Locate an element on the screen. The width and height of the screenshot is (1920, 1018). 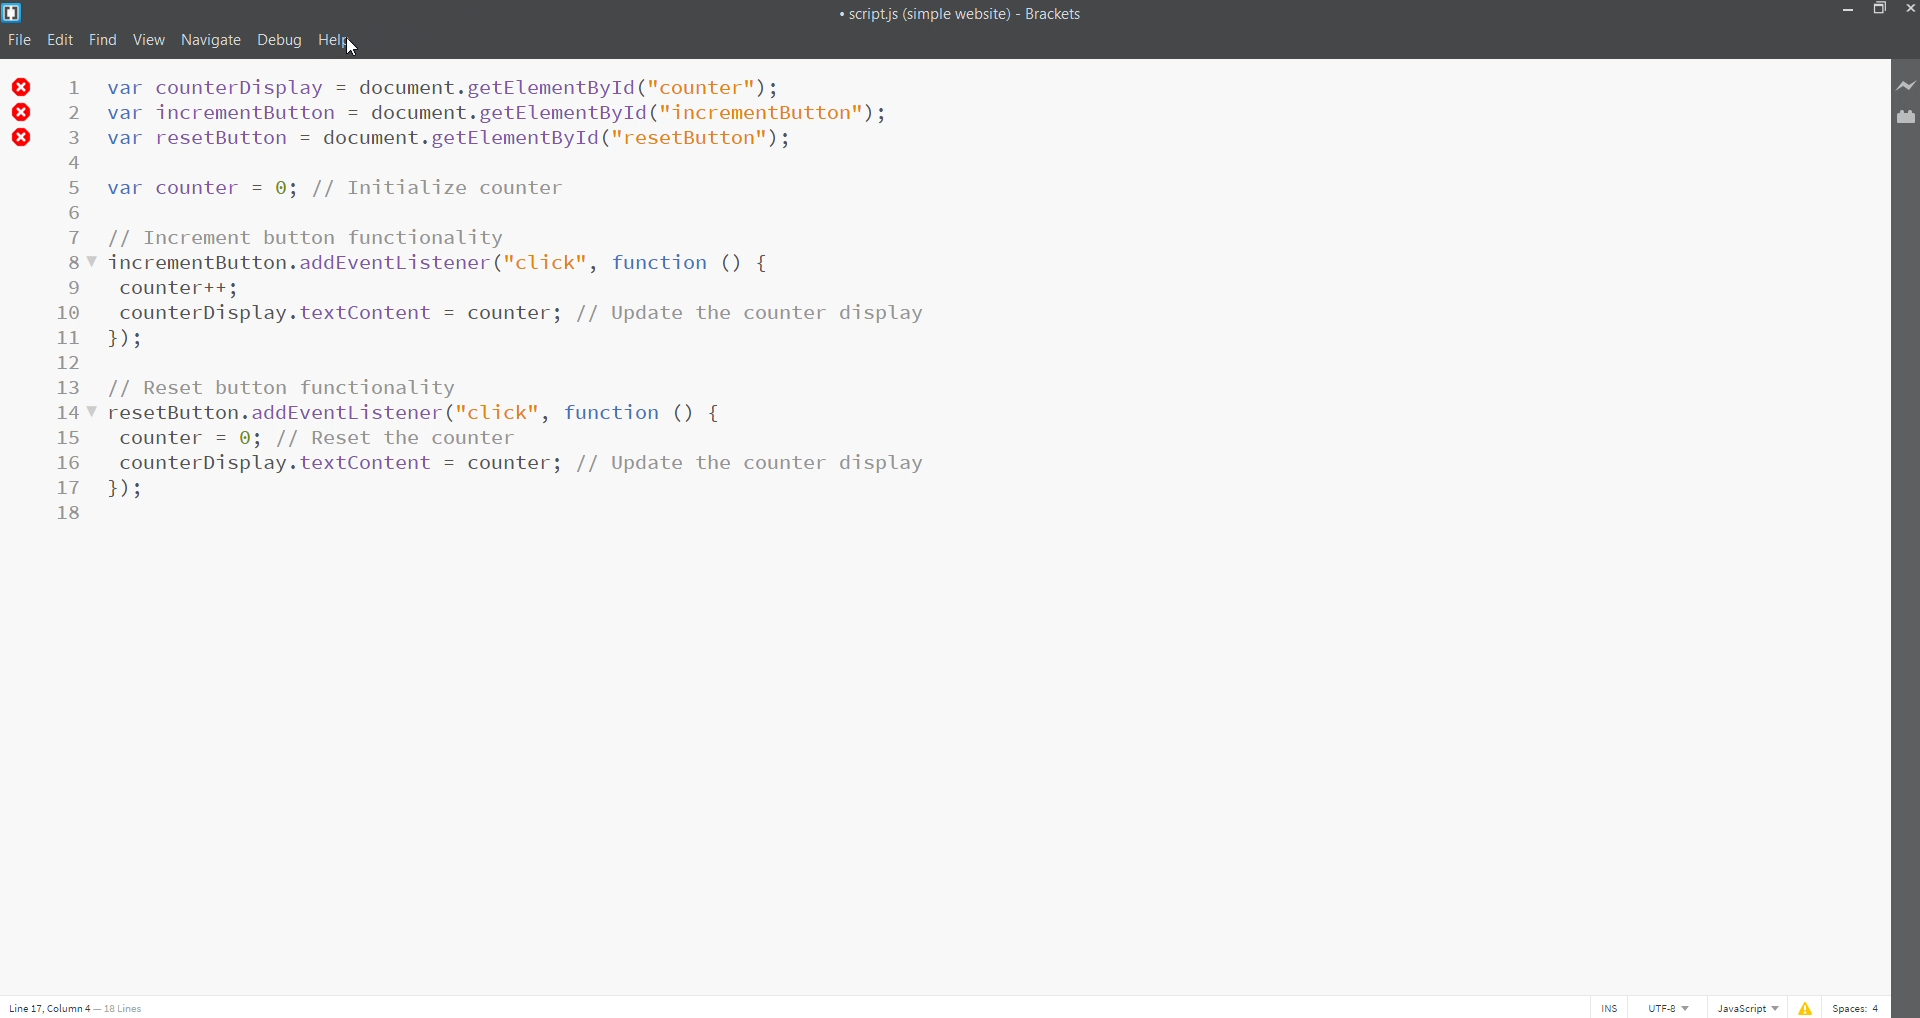
debug is located at coordinates (282, 39).